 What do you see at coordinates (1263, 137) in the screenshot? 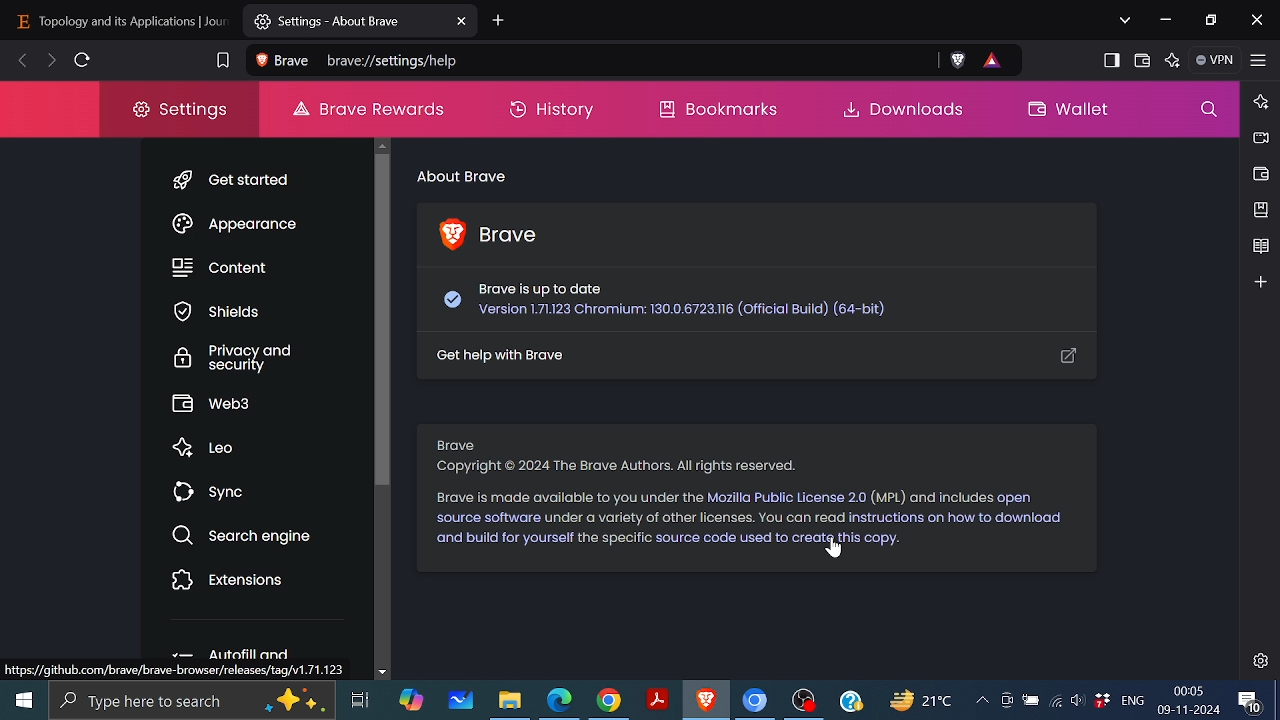
I see `Brave talk` at bounding box center [1263, 137].